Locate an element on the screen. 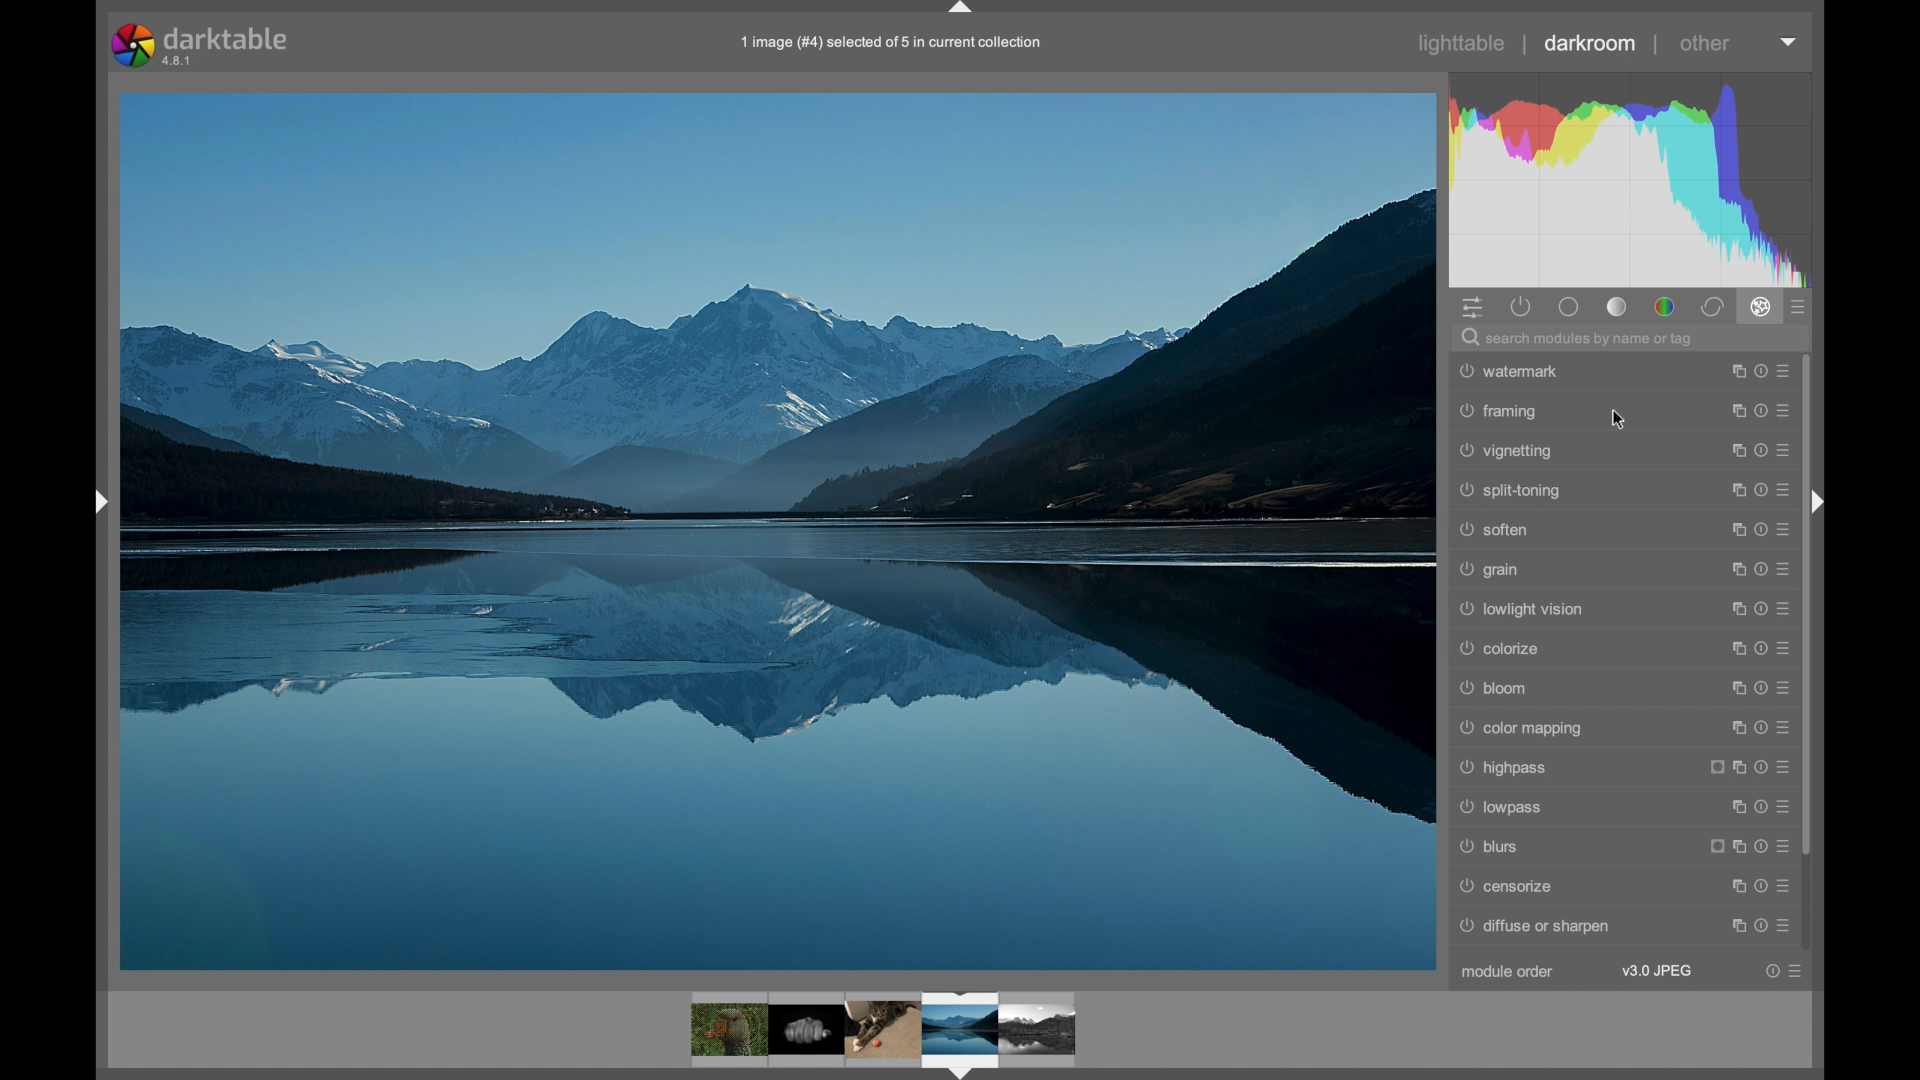  other is located at coordinates (1708, 44).